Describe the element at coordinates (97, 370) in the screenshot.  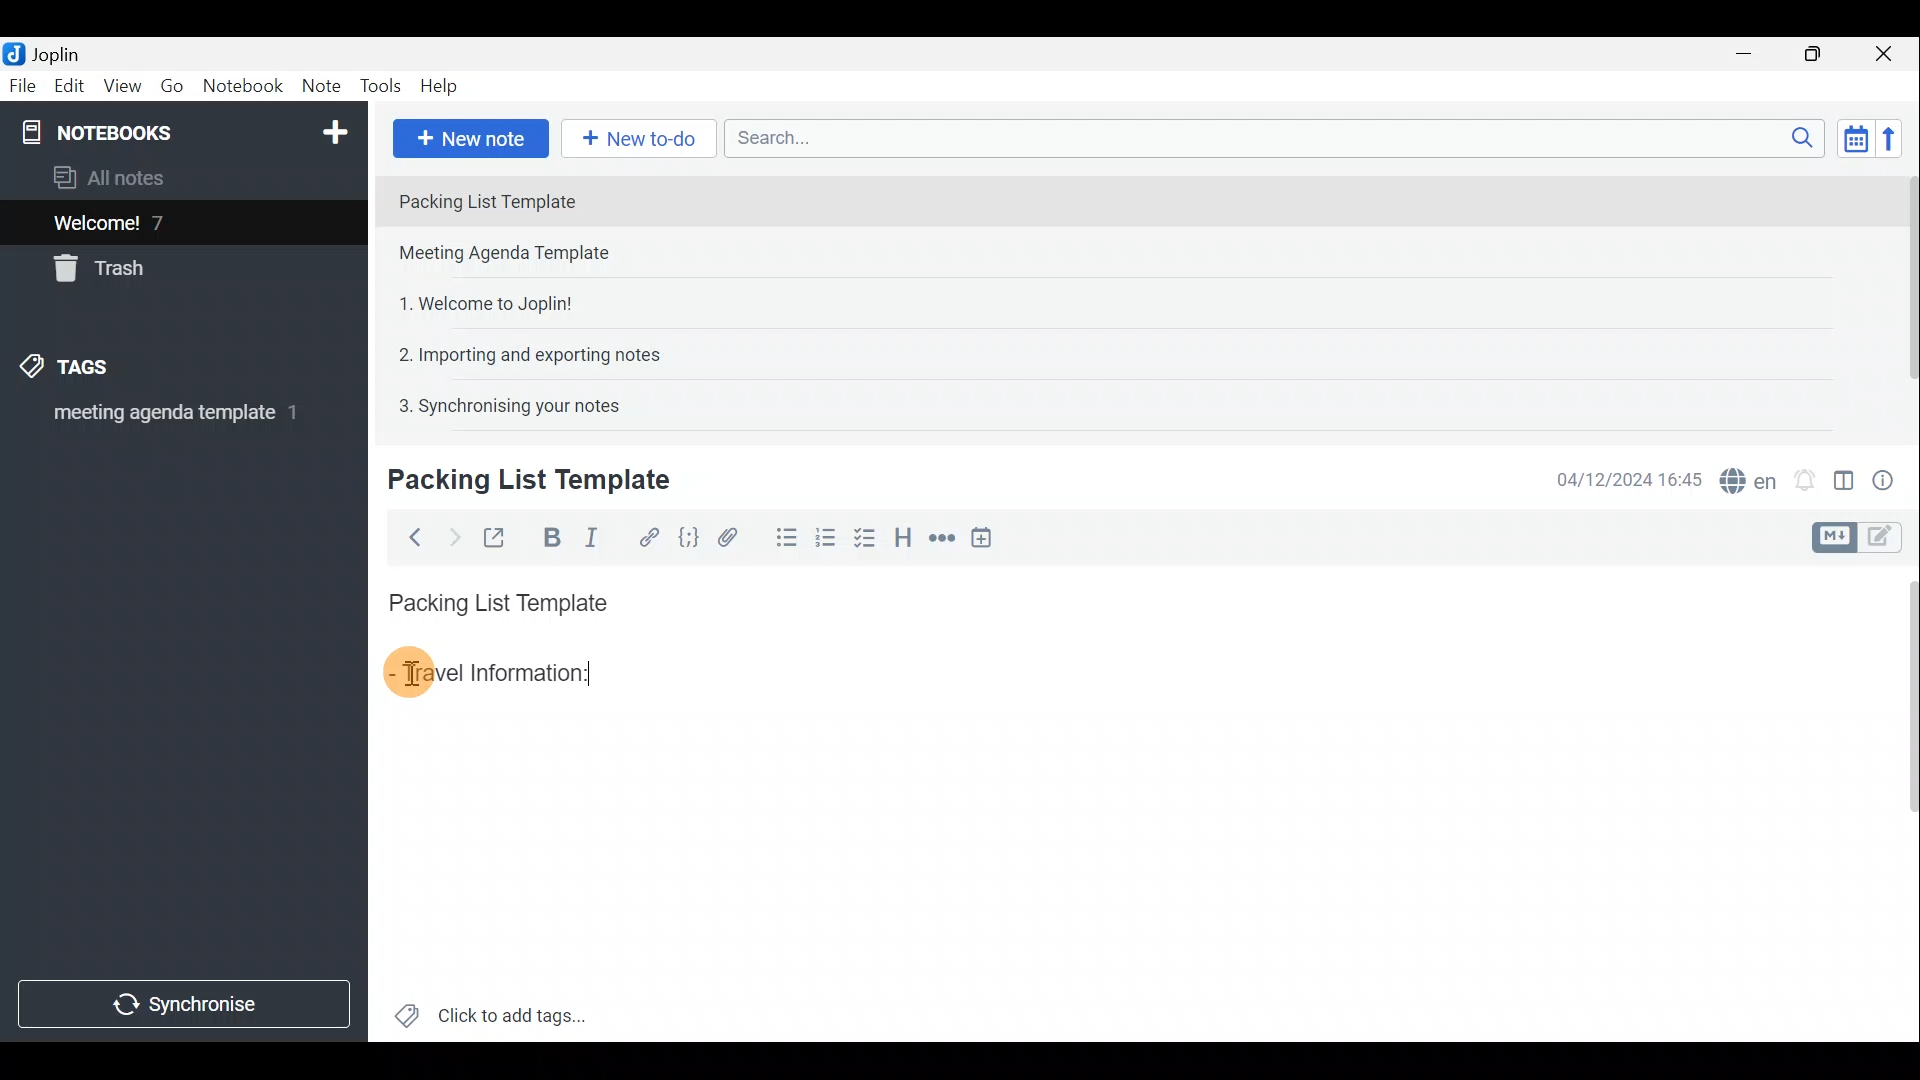
I see `Tags` at that location.